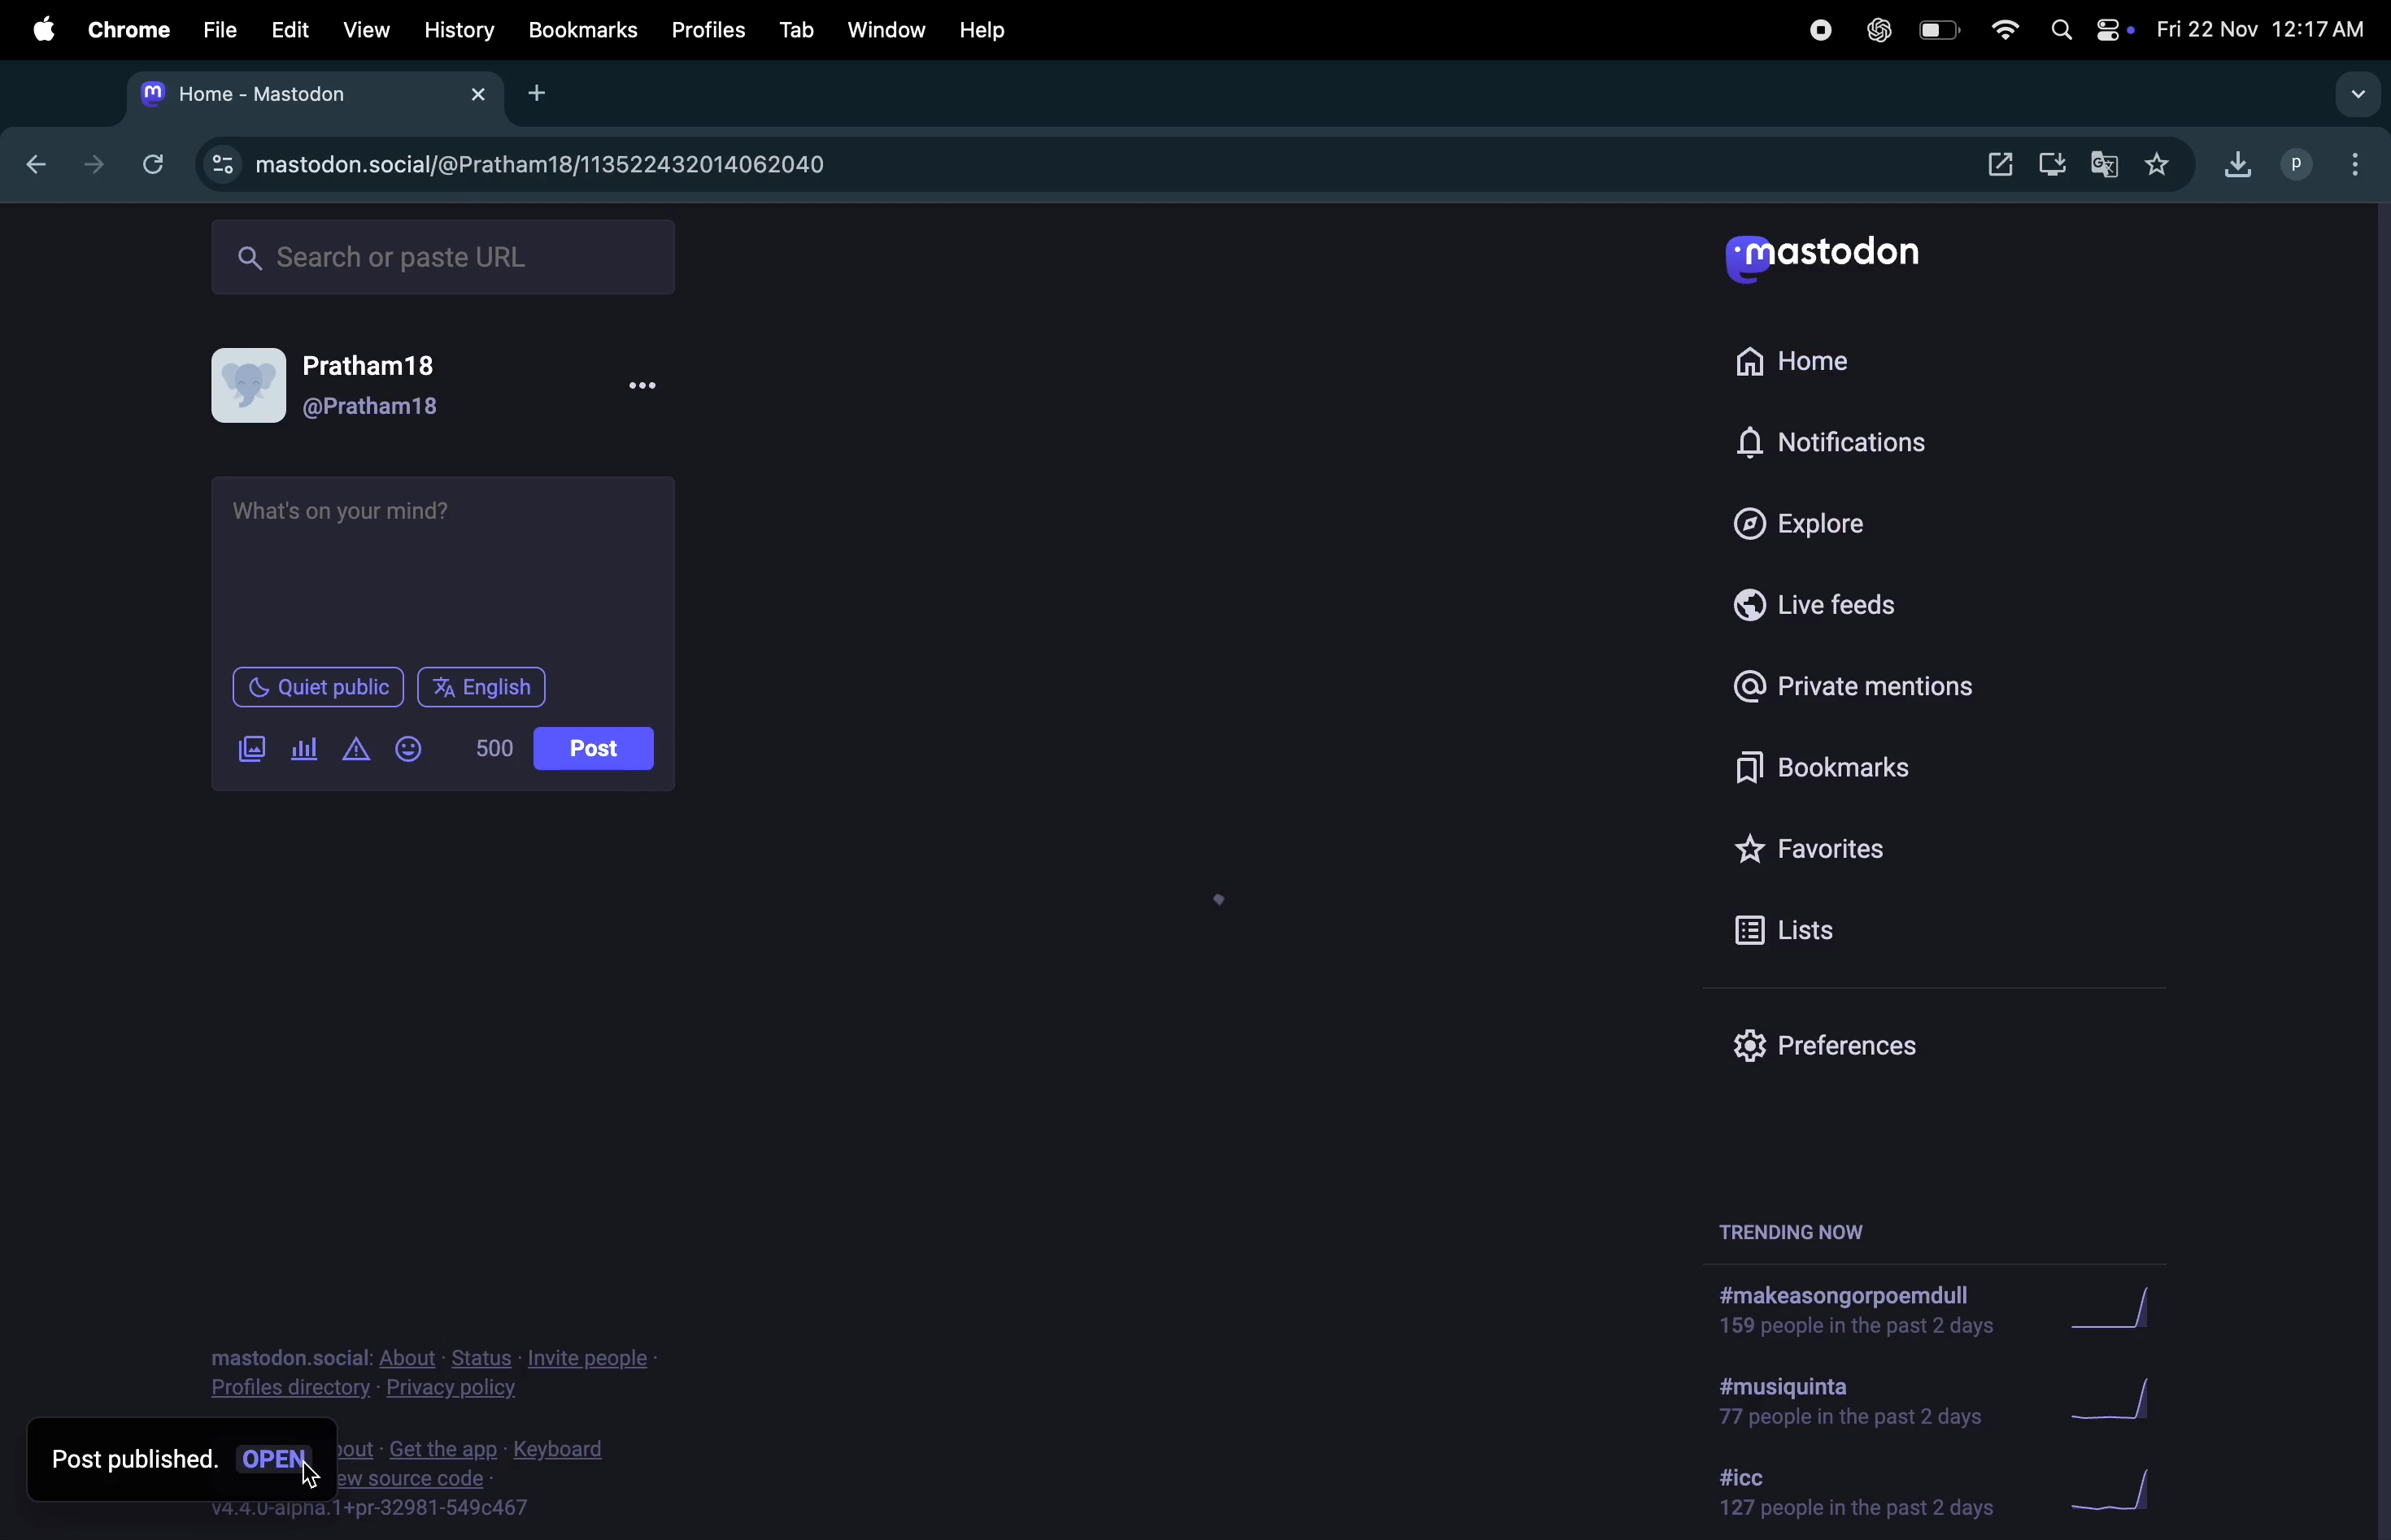  Describe the element at coordinates (2103, 165) in the screenshot. I see `translate` at that location.